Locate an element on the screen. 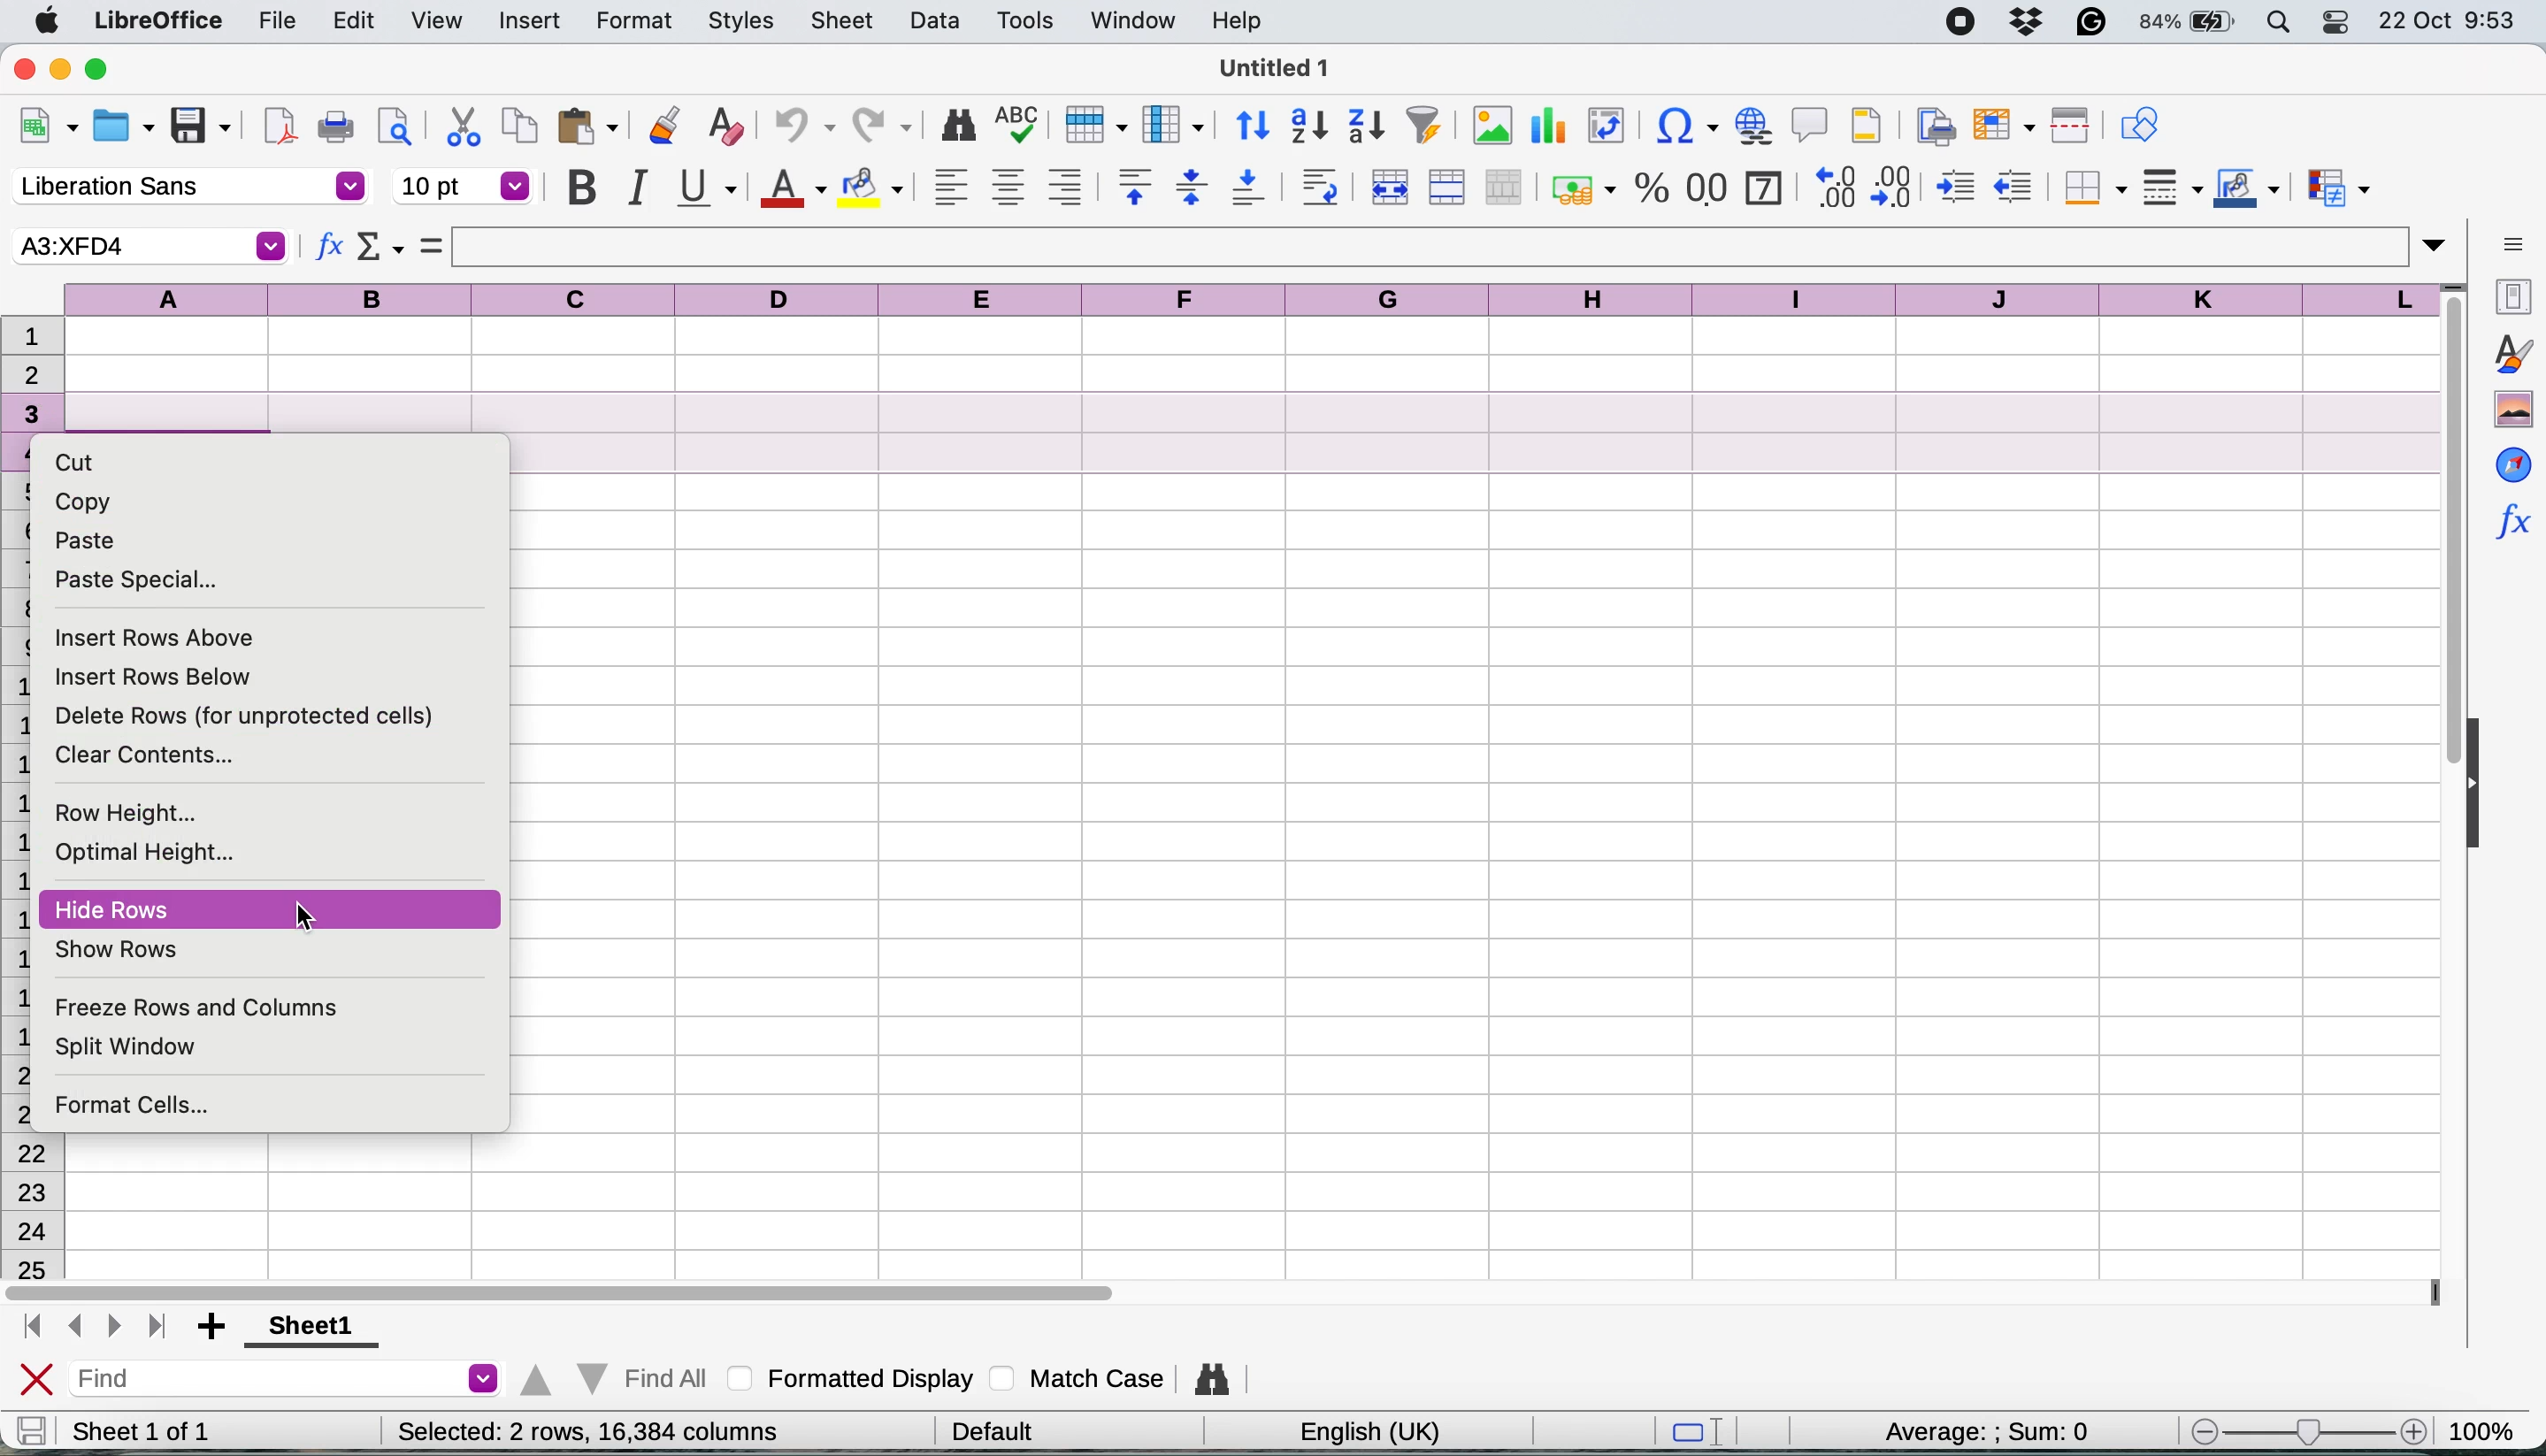  add decimal place is located at coordinates (1830, 186).